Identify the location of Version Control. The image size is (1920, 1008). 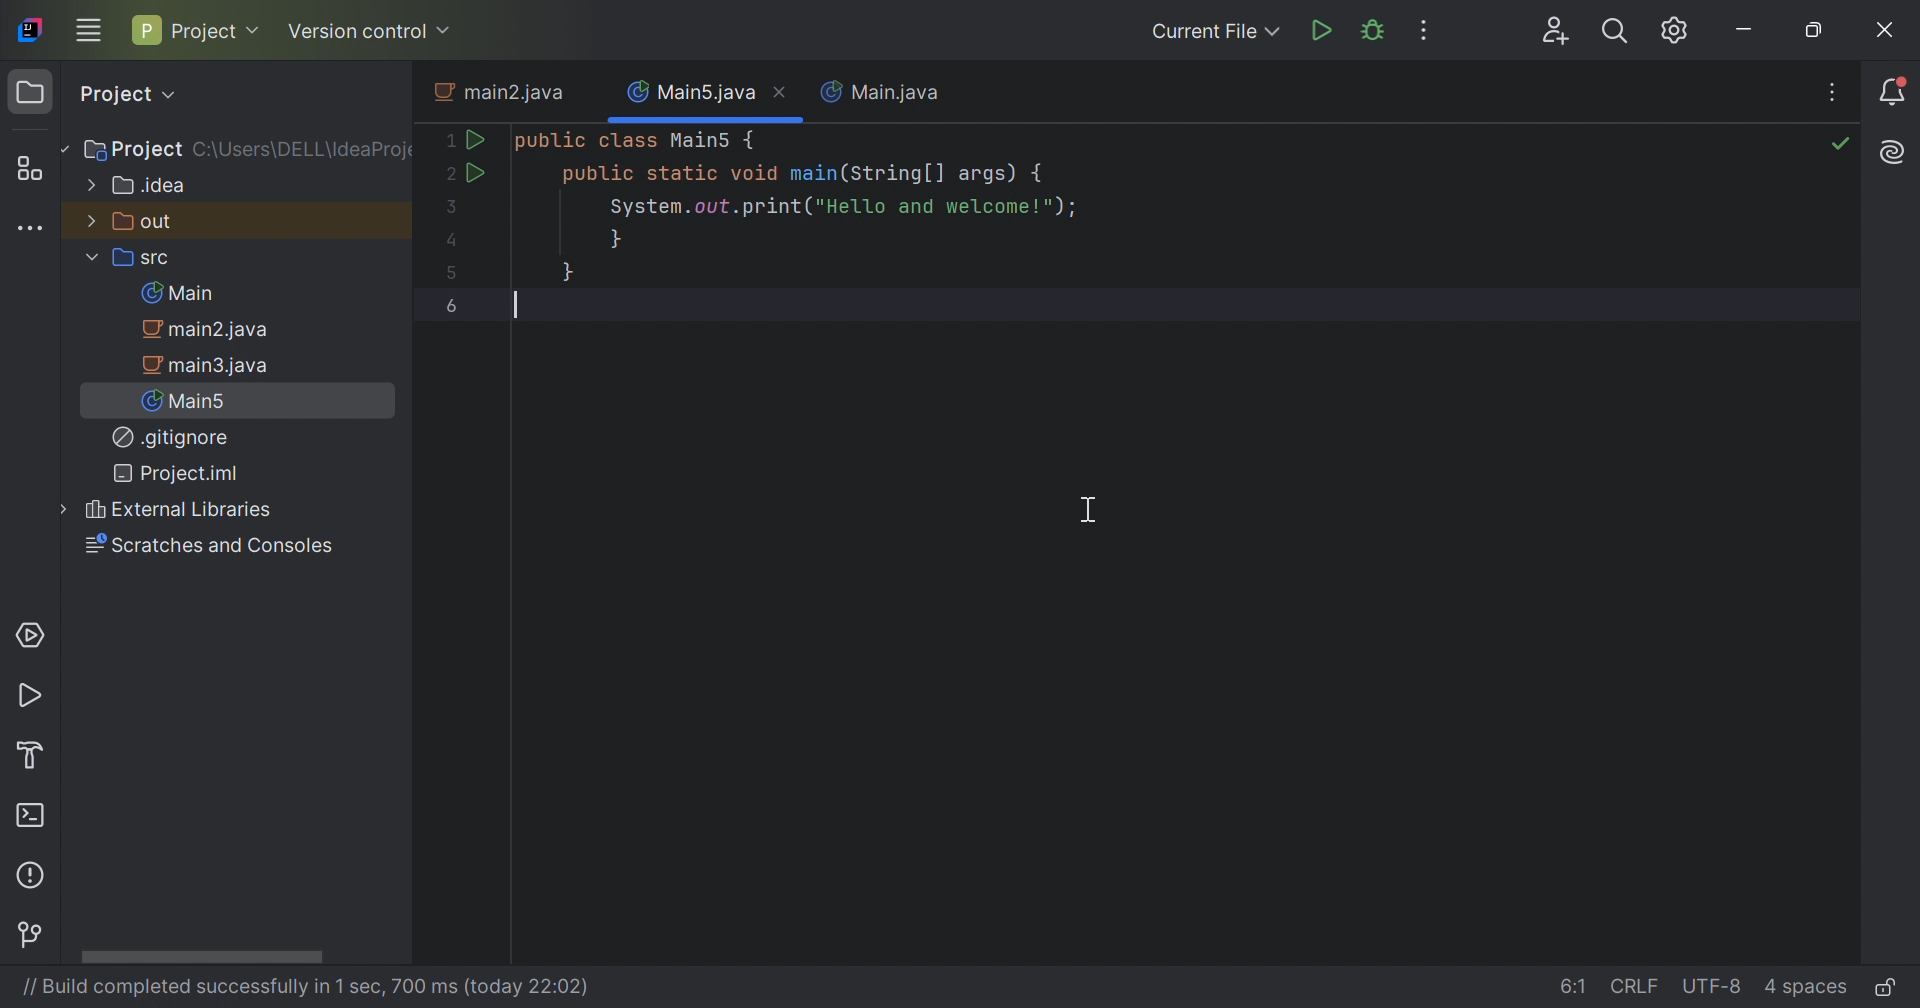
(33, 937).